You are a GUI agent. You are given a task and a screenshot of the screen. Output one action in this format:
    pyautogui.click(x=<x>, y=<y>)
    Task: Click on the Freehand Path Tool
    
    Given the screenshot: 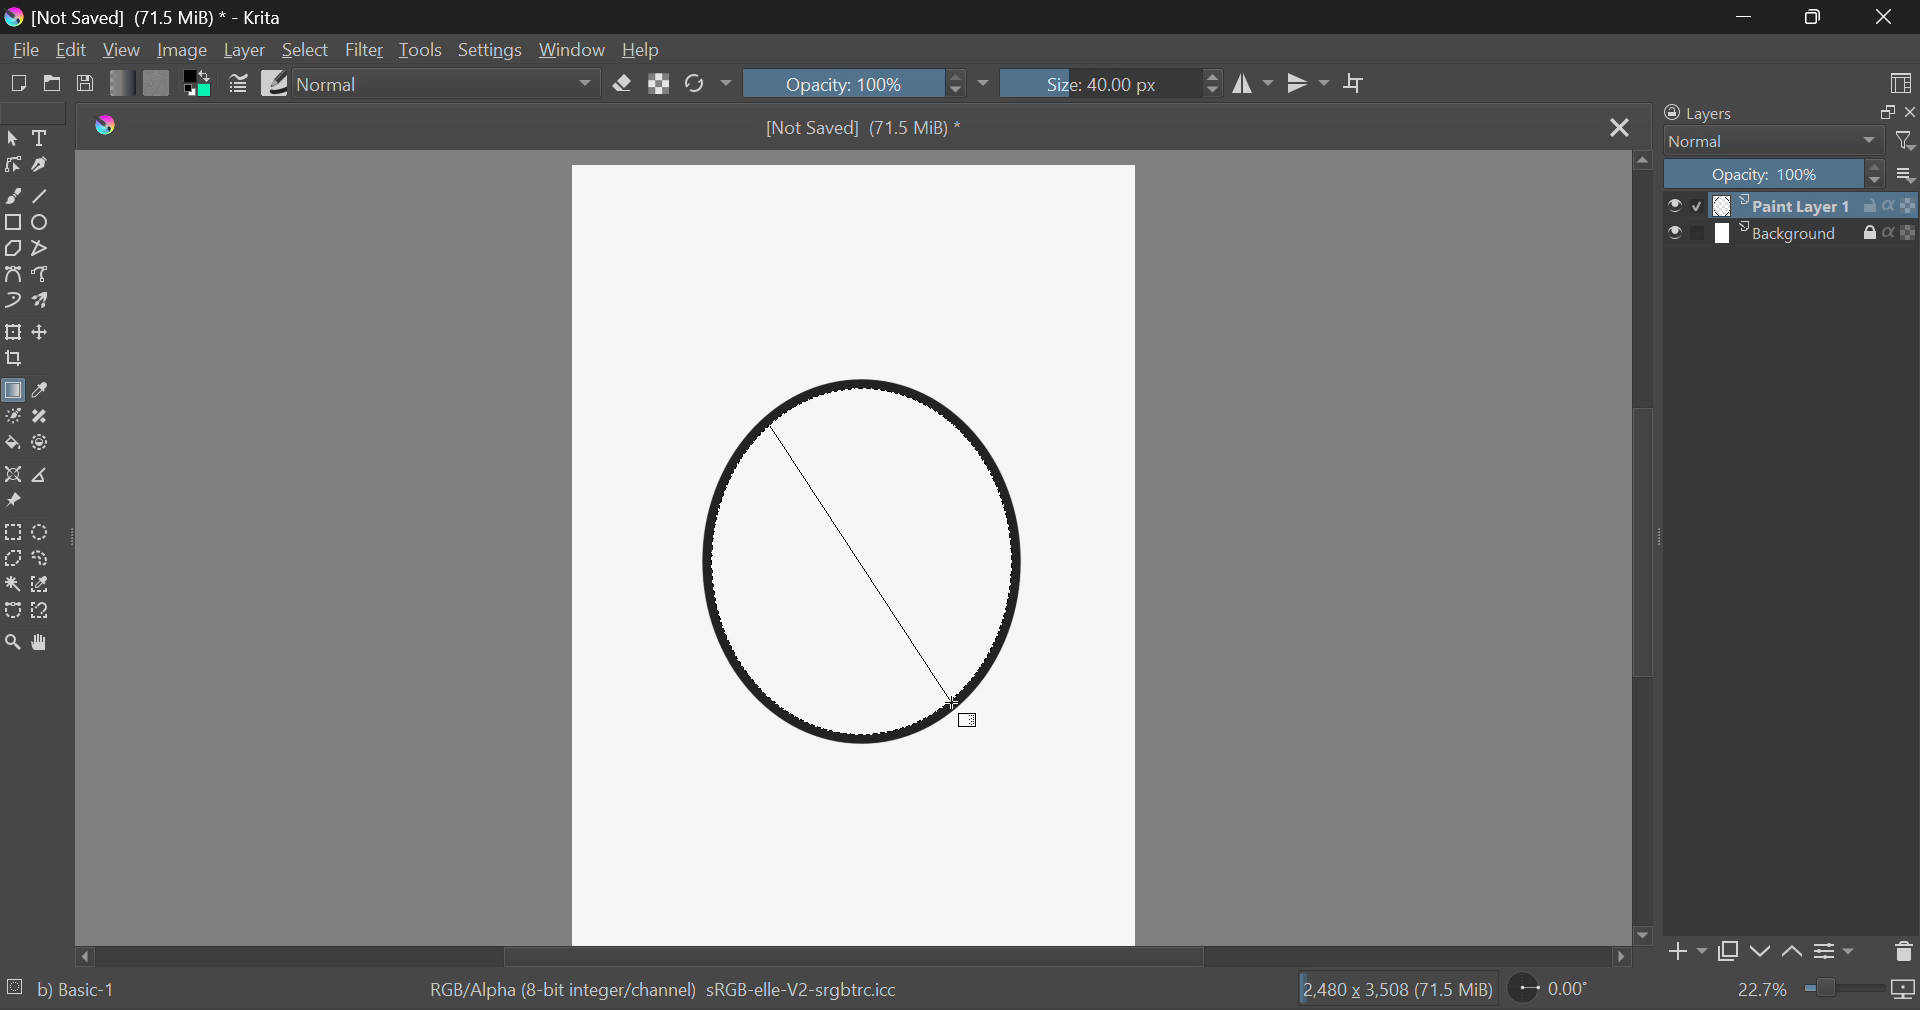 What is the action you would take?
    pyautogui.click(x=44, y=276)
    